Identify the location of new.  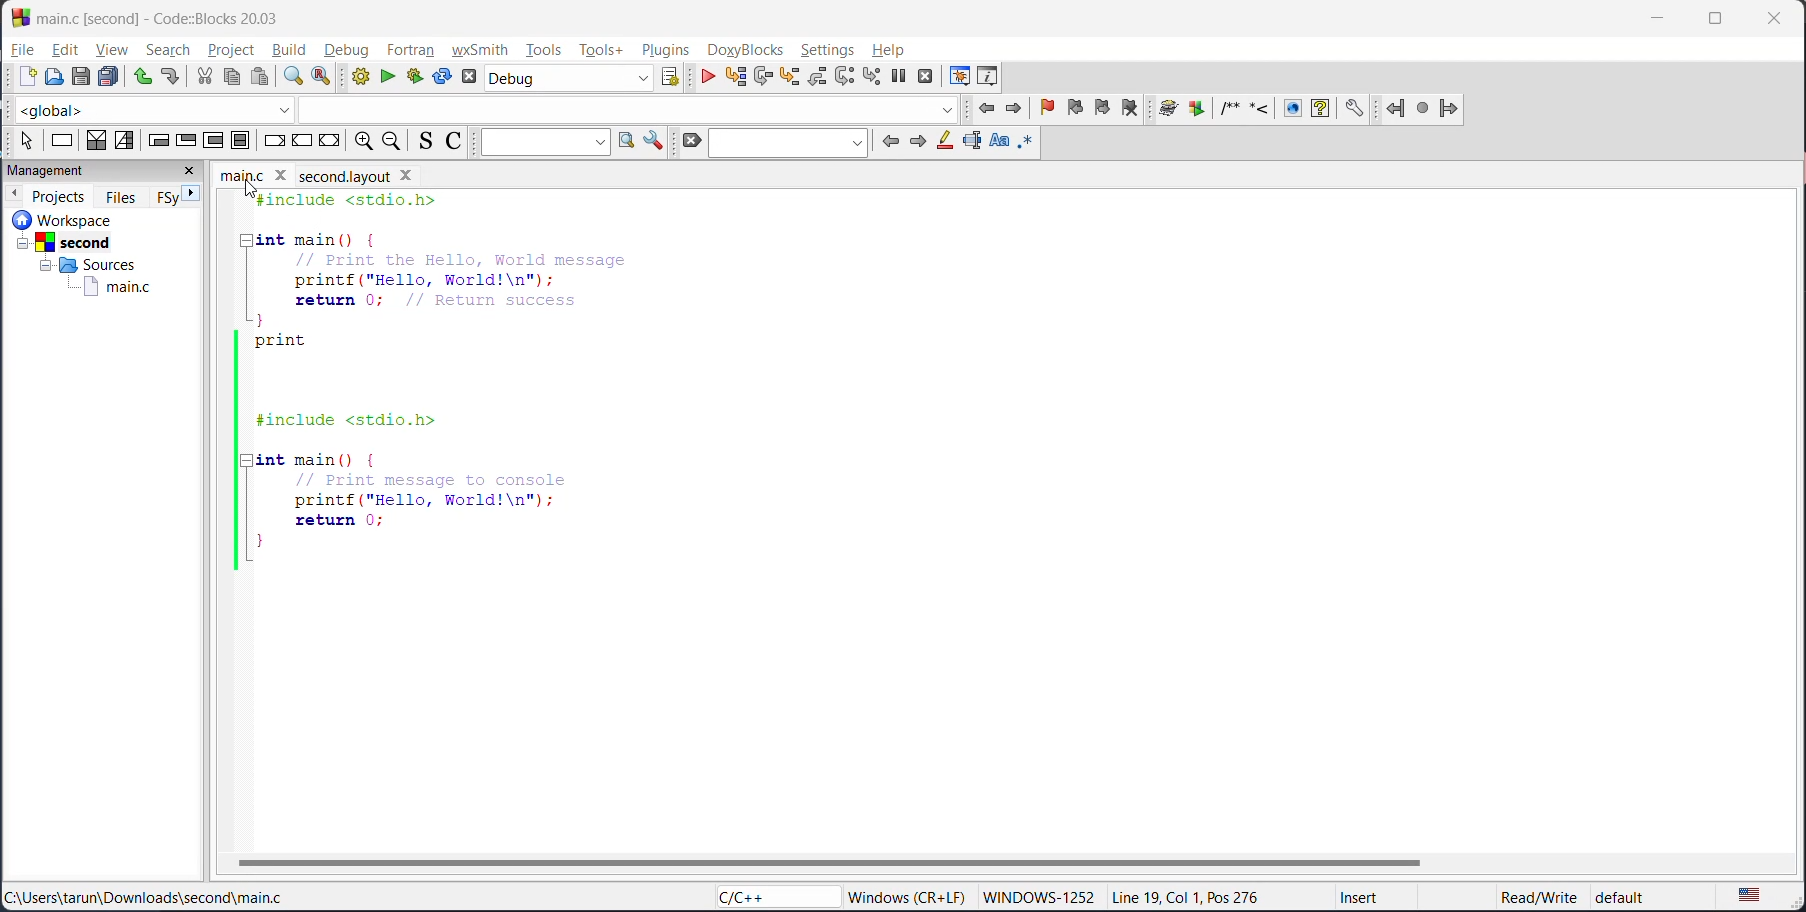
(19, 76).